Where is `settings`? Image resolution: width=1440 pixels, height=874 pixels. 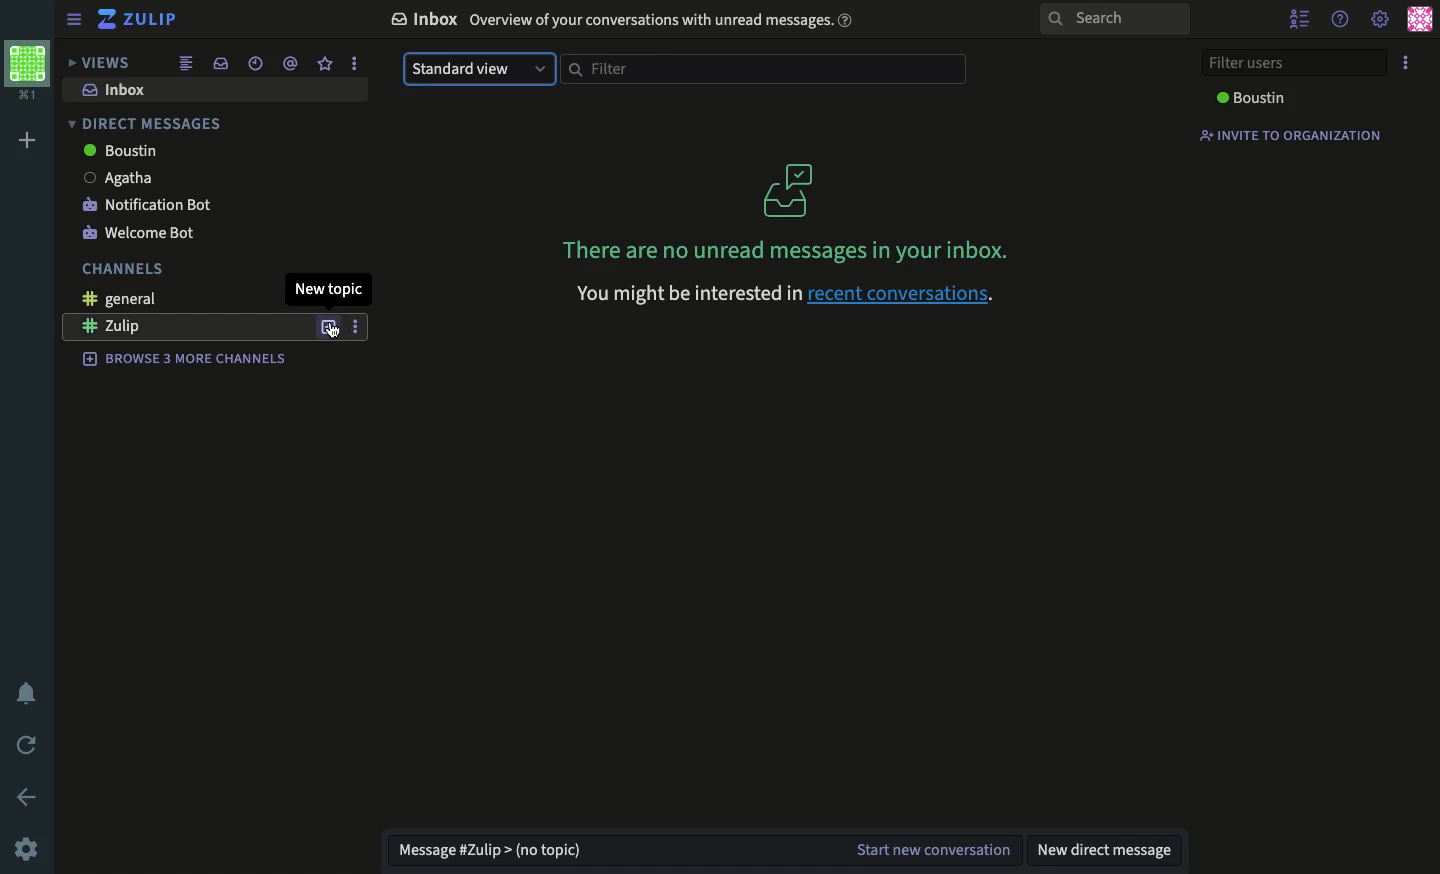
settings is located at coordinates (29, 847).